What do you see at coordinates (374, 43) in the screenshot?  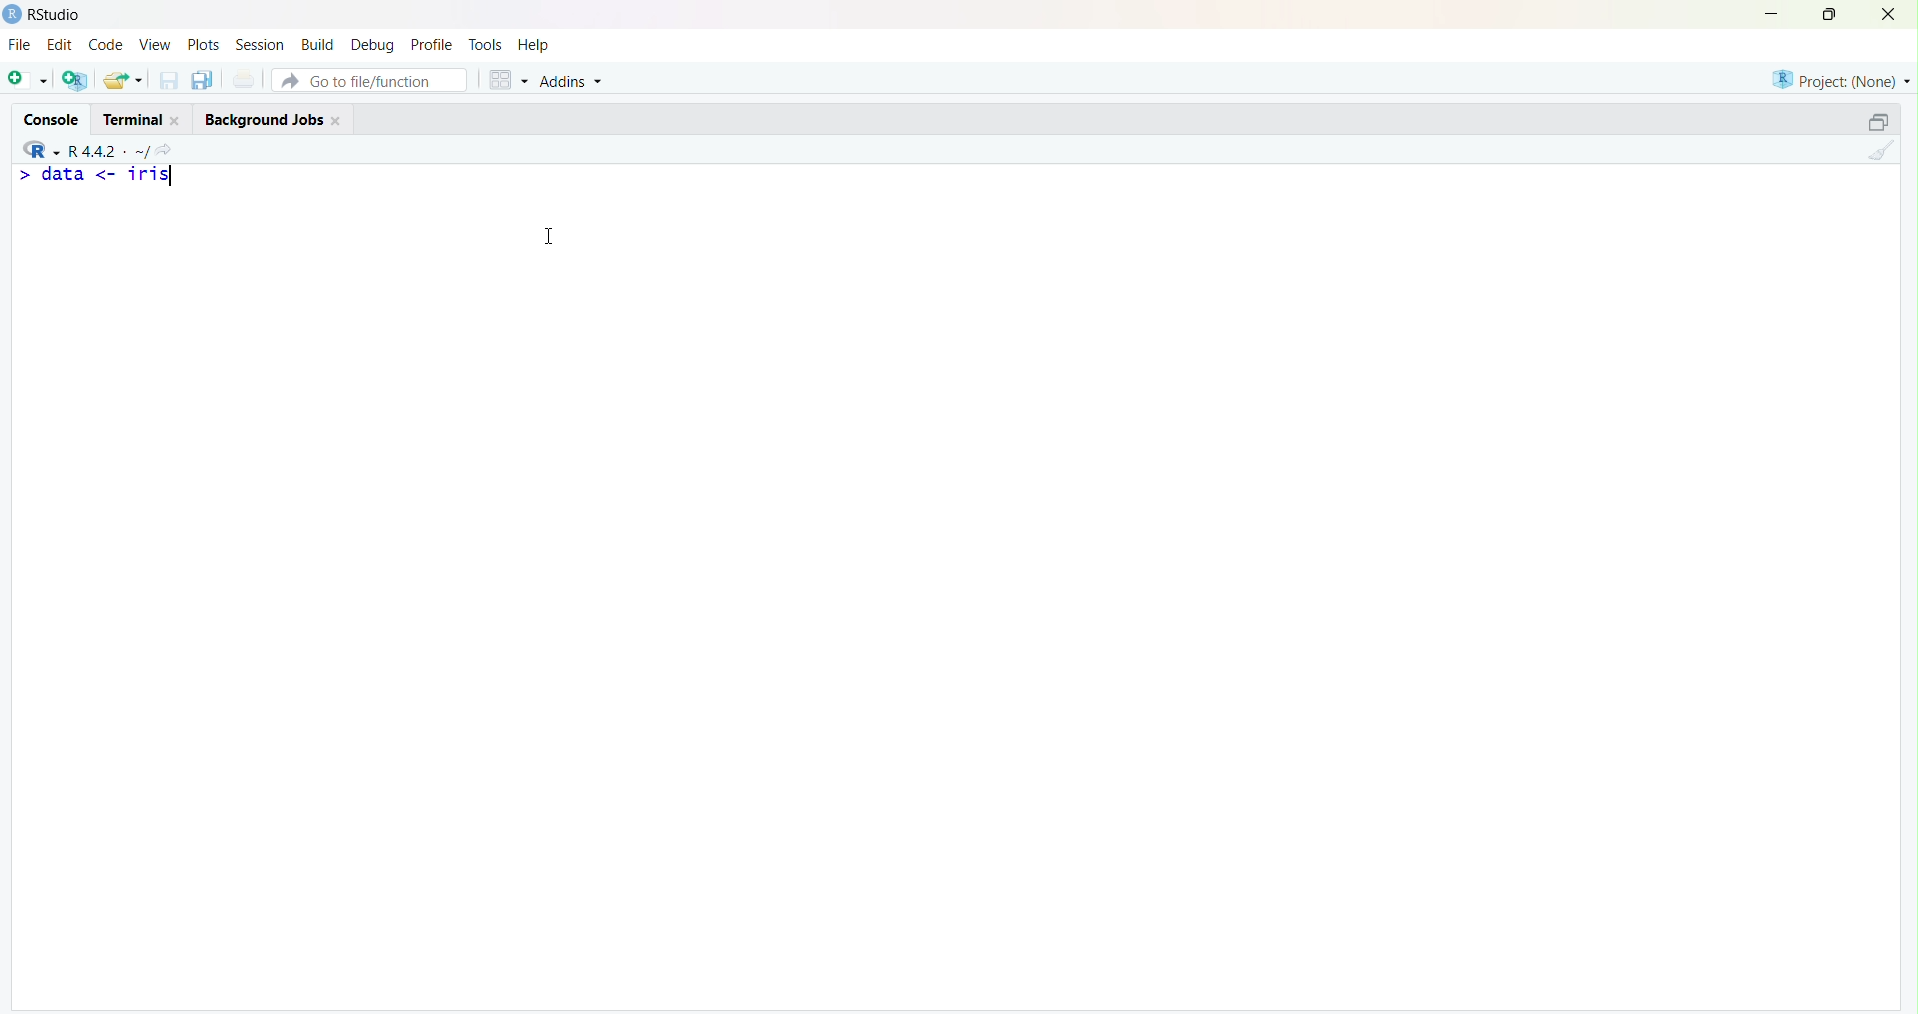 I see `Debug` at bounding box center [374, 43].